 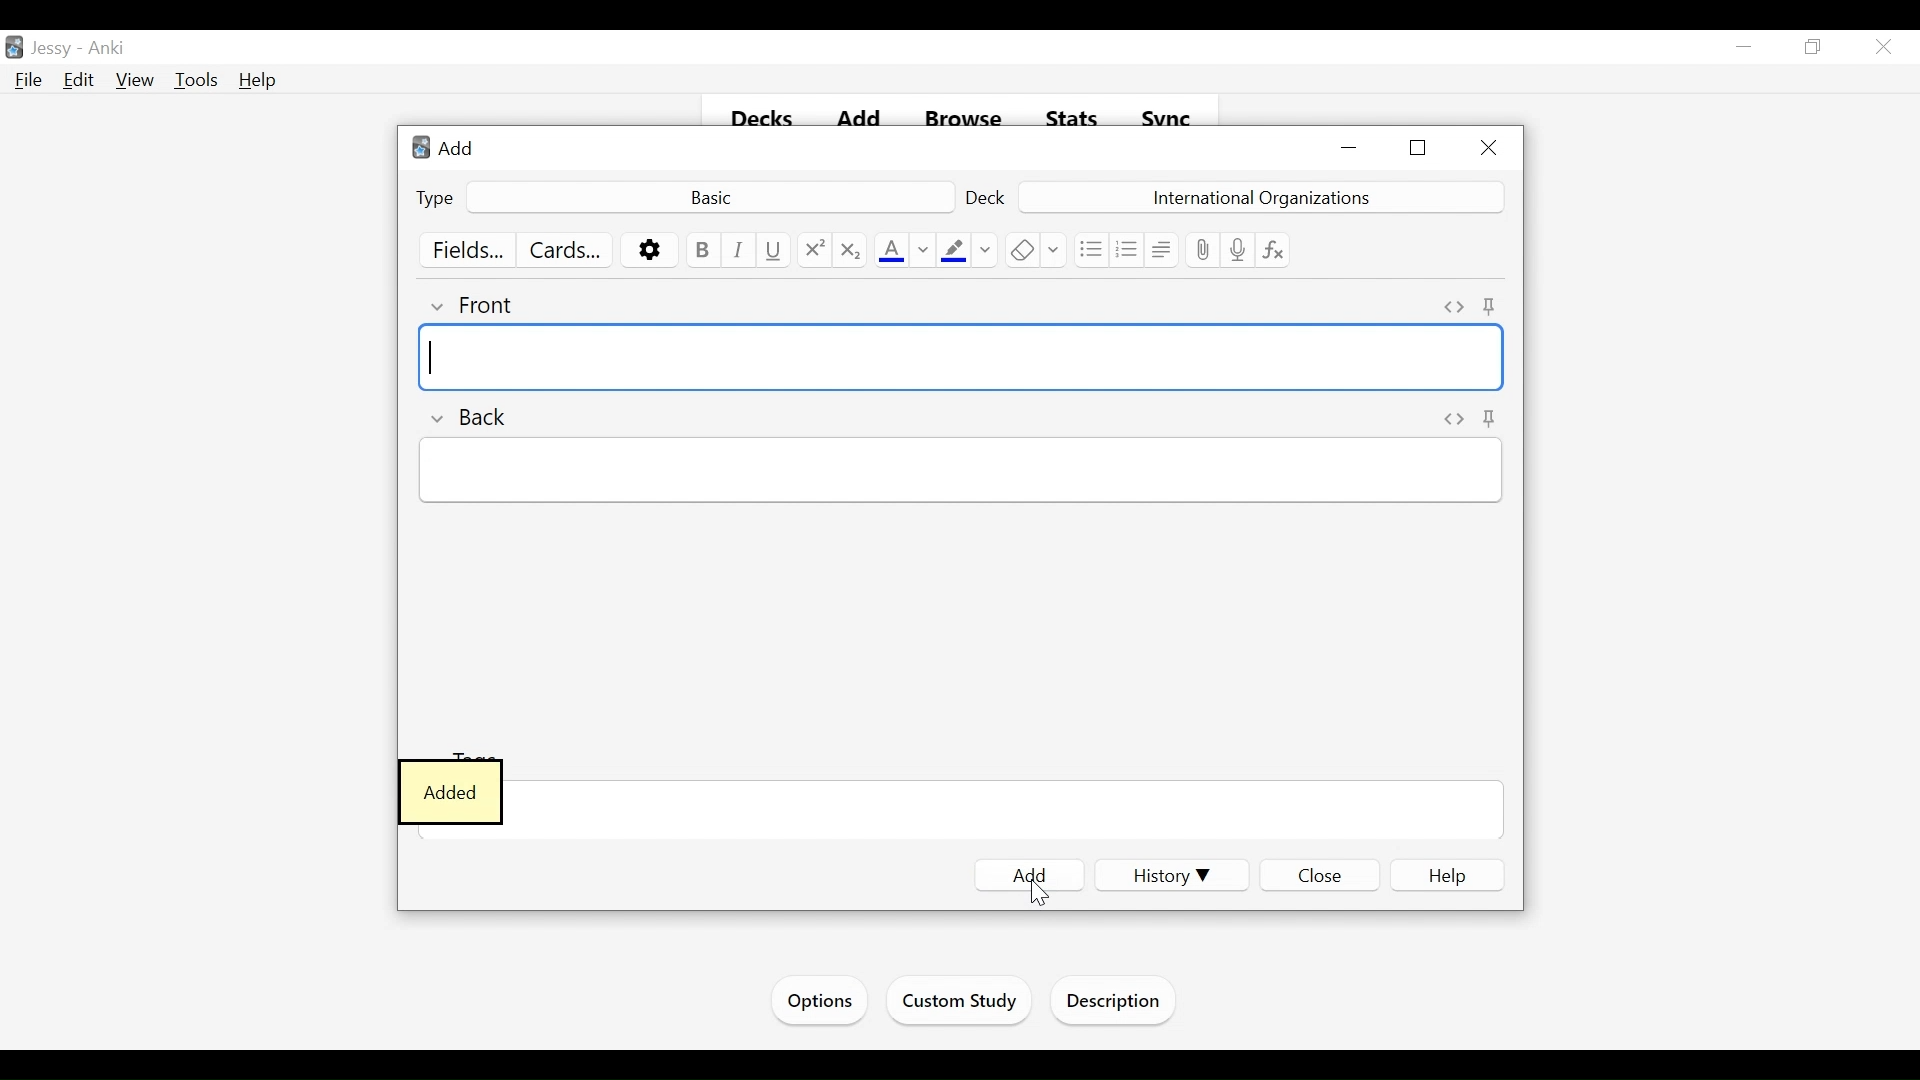 I want to click on Cursor, so click(x=1039, y=901).